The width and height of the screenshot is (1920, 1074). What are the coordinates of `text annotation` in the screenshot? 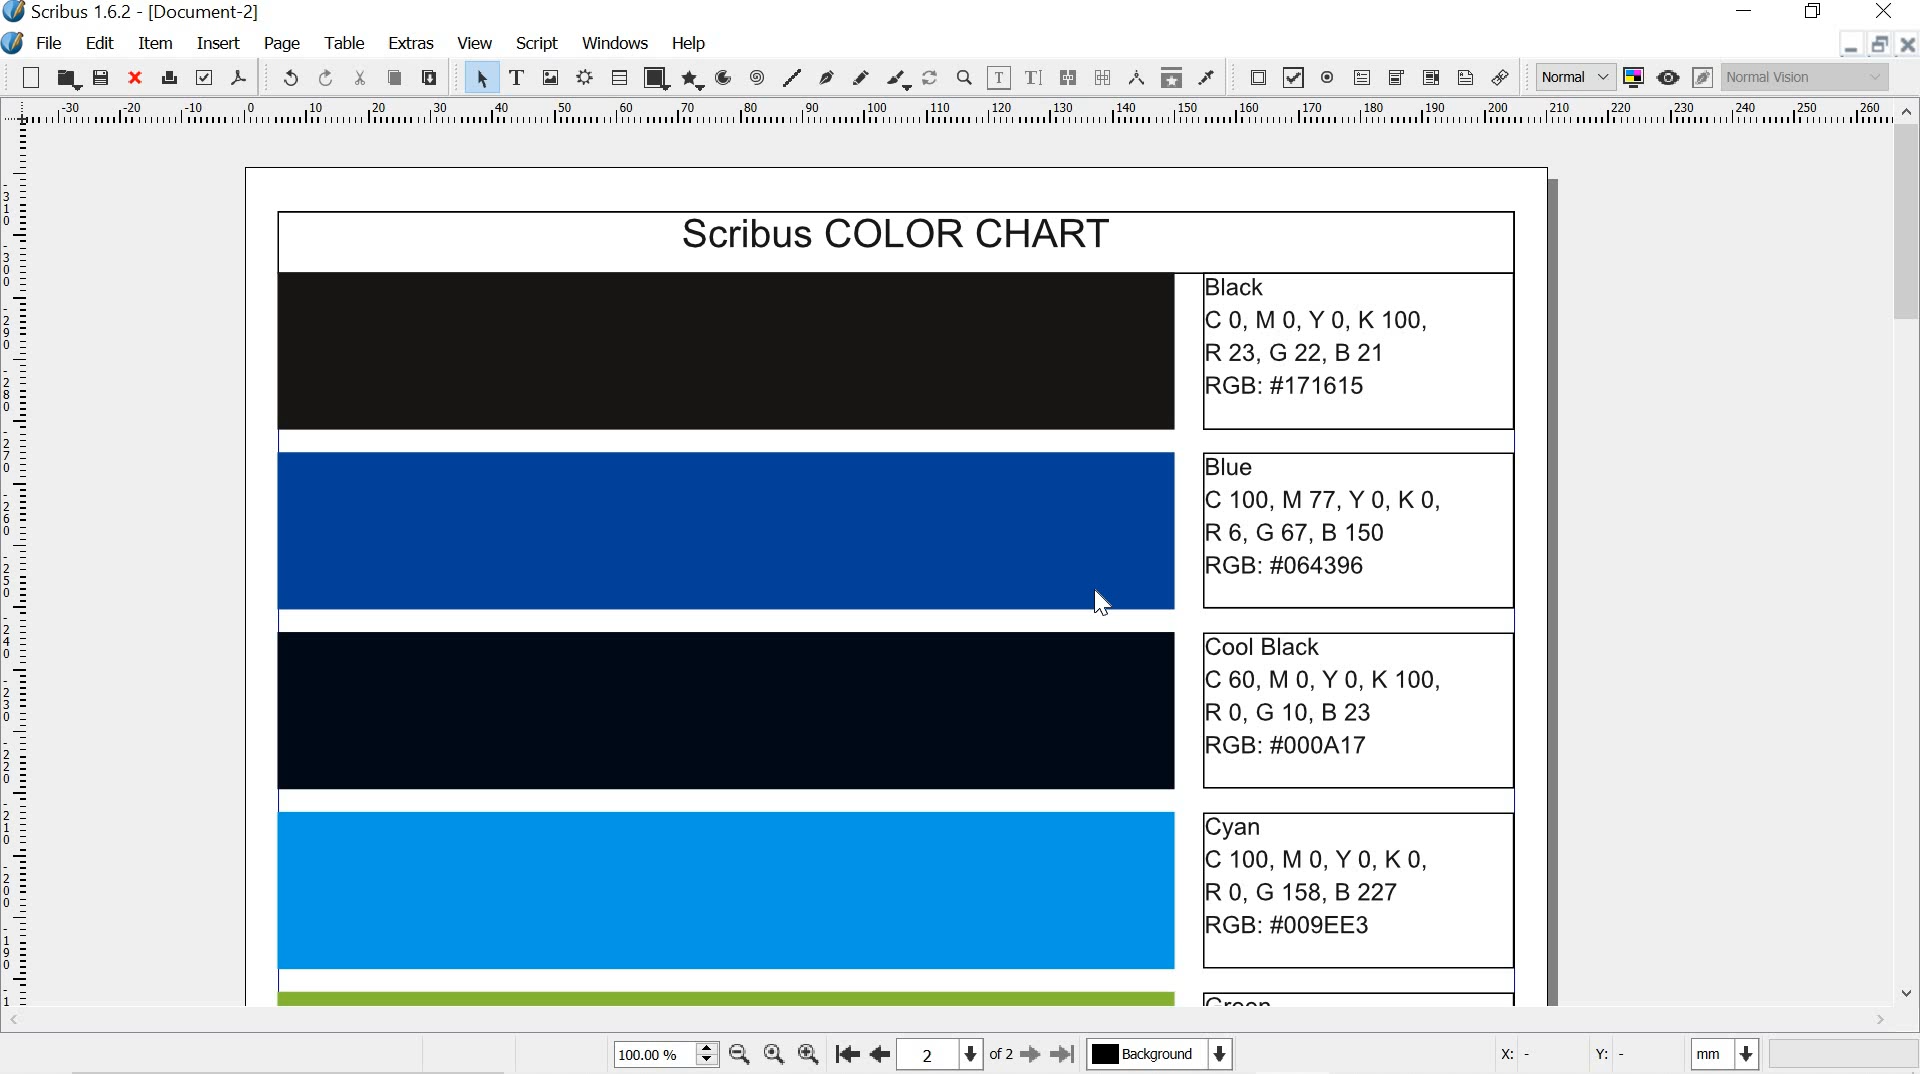 It's located at (1466, 78).